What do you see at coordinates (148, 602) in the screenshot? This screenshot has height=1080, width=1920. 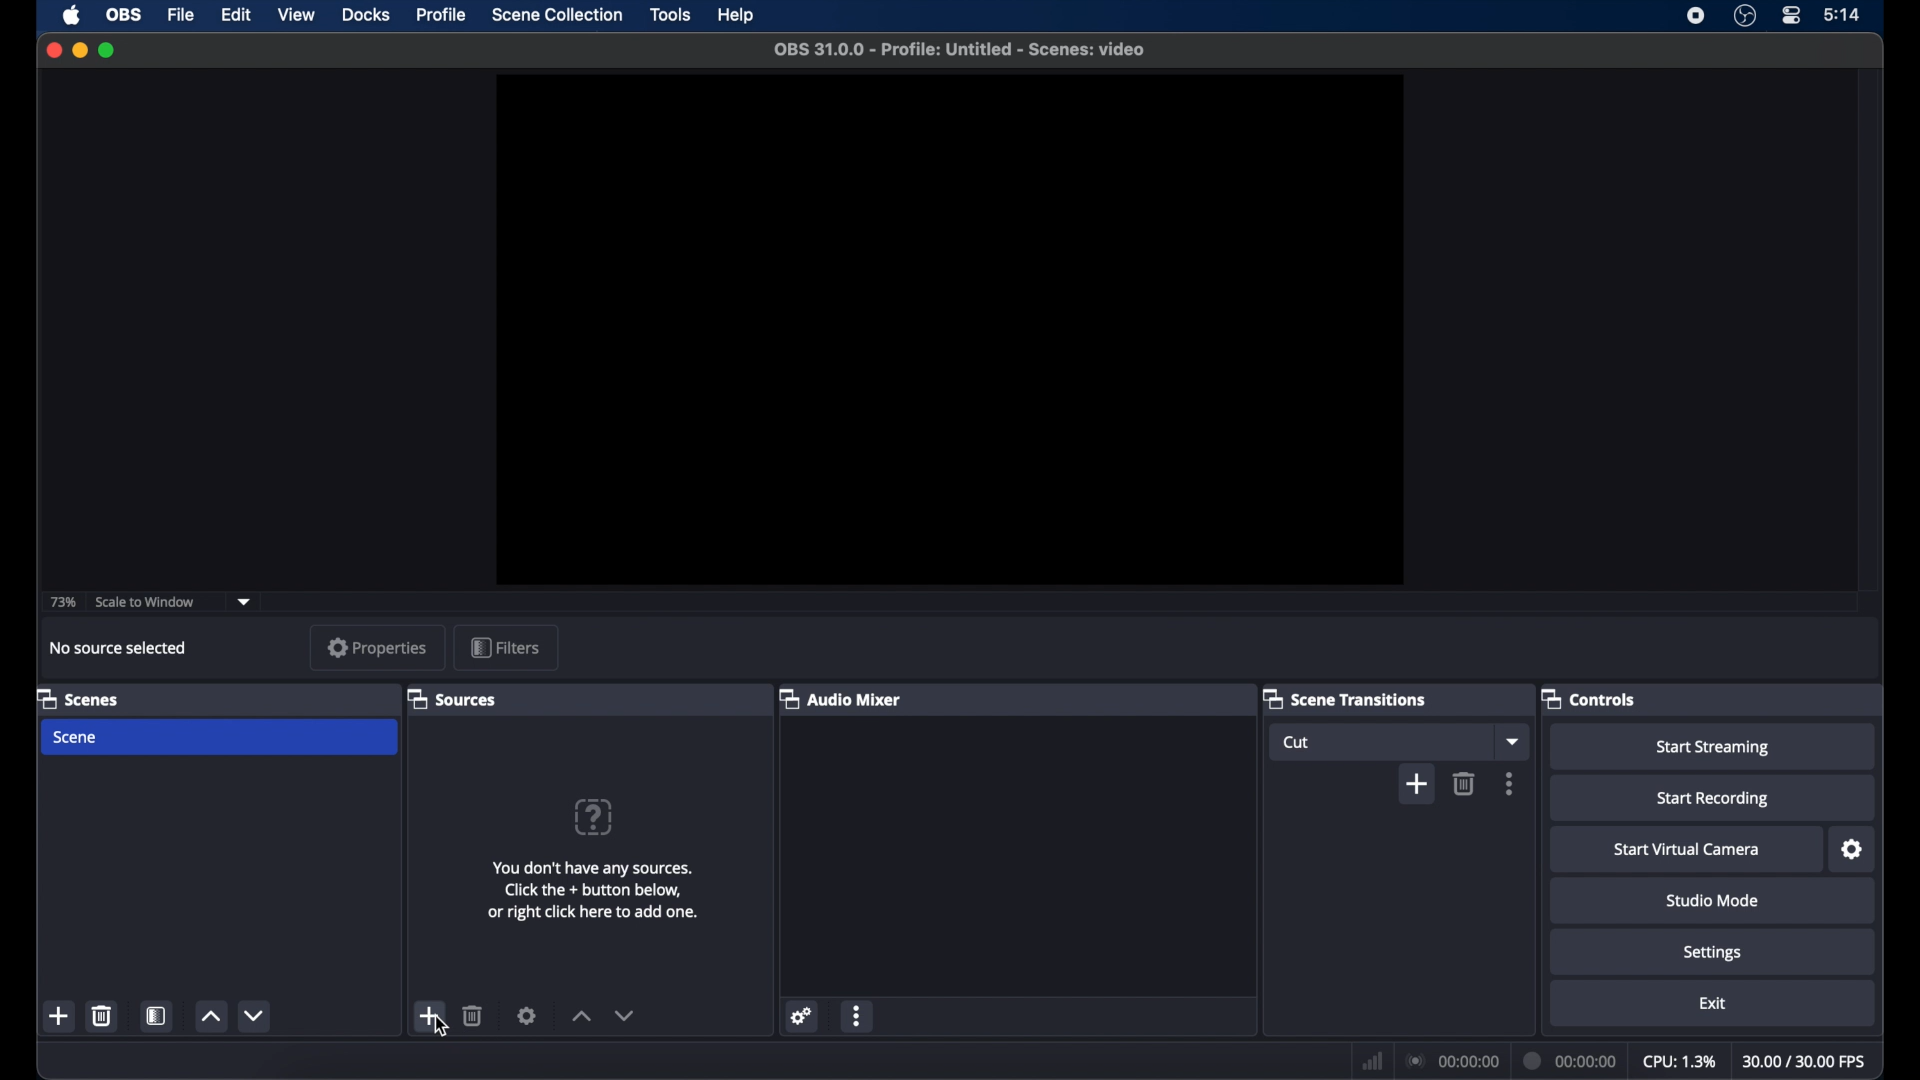 I see `scale to window` at bounding box center [148, 602].